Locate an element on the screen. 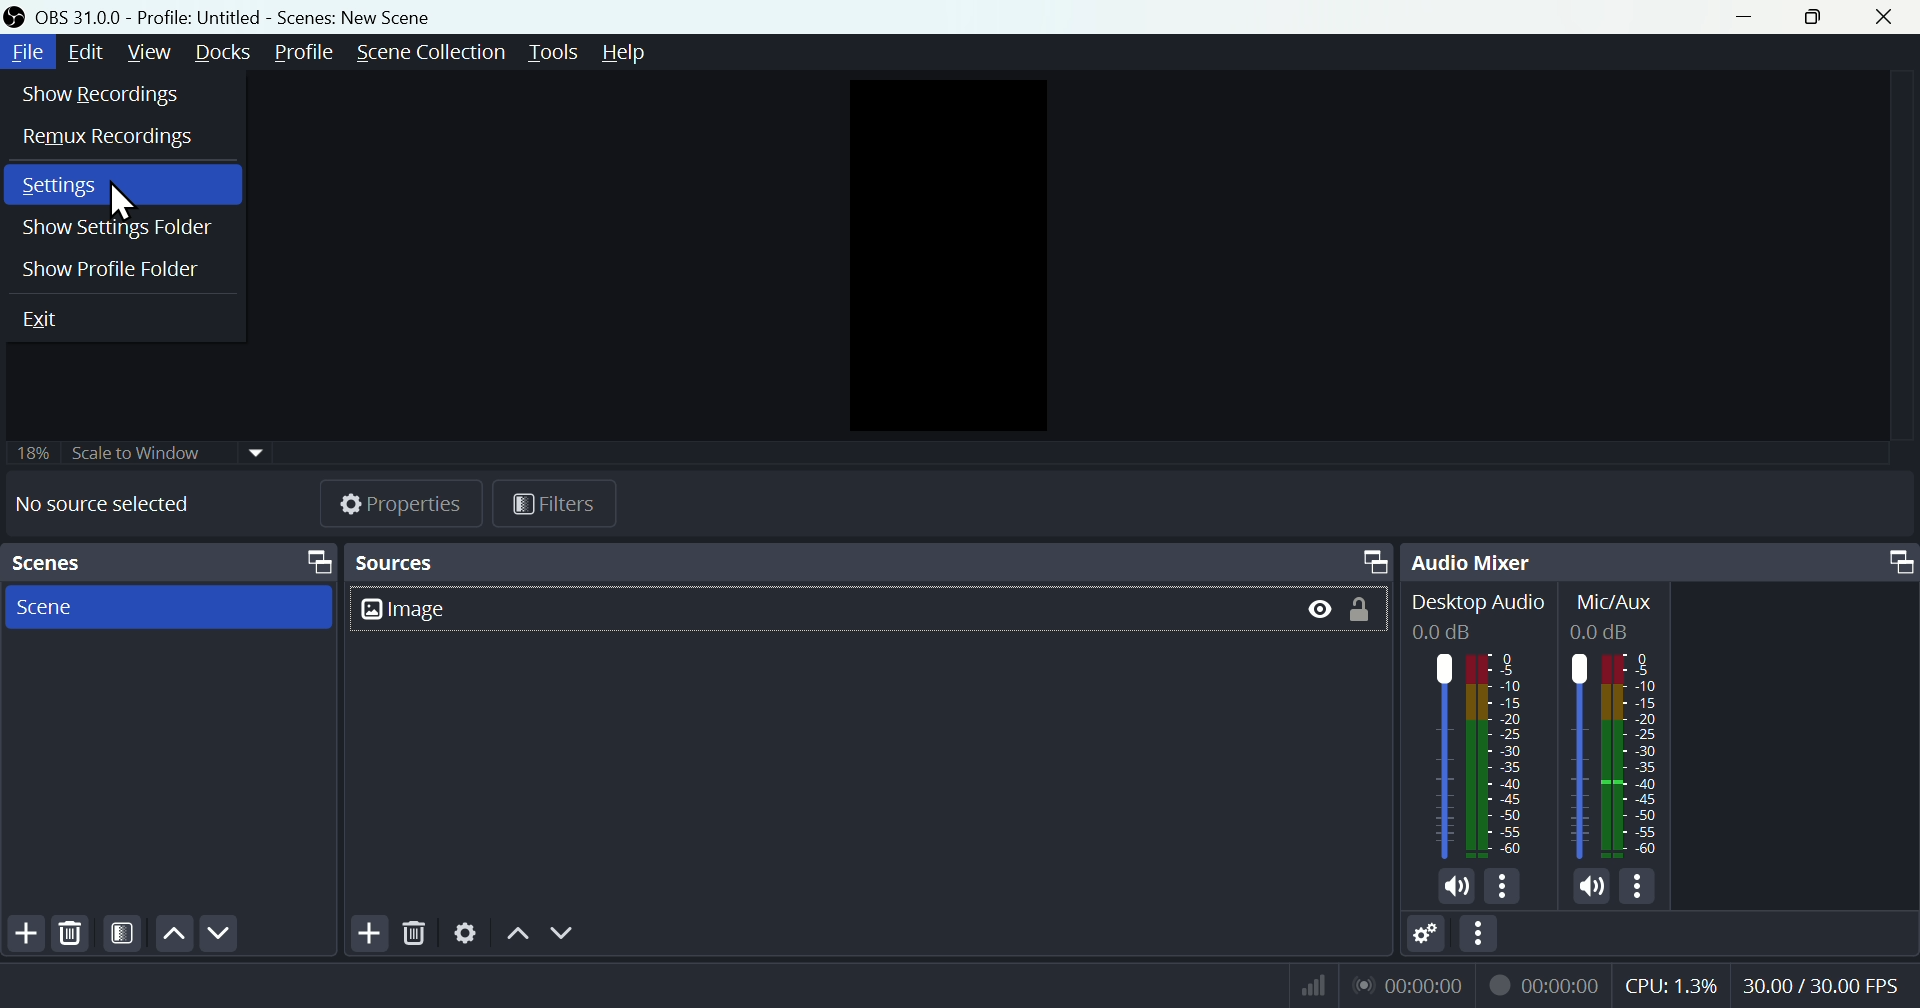 The height and width of the screenshot is (1008, 1920). Mic/Aux is located at coordinates (1612, 611).